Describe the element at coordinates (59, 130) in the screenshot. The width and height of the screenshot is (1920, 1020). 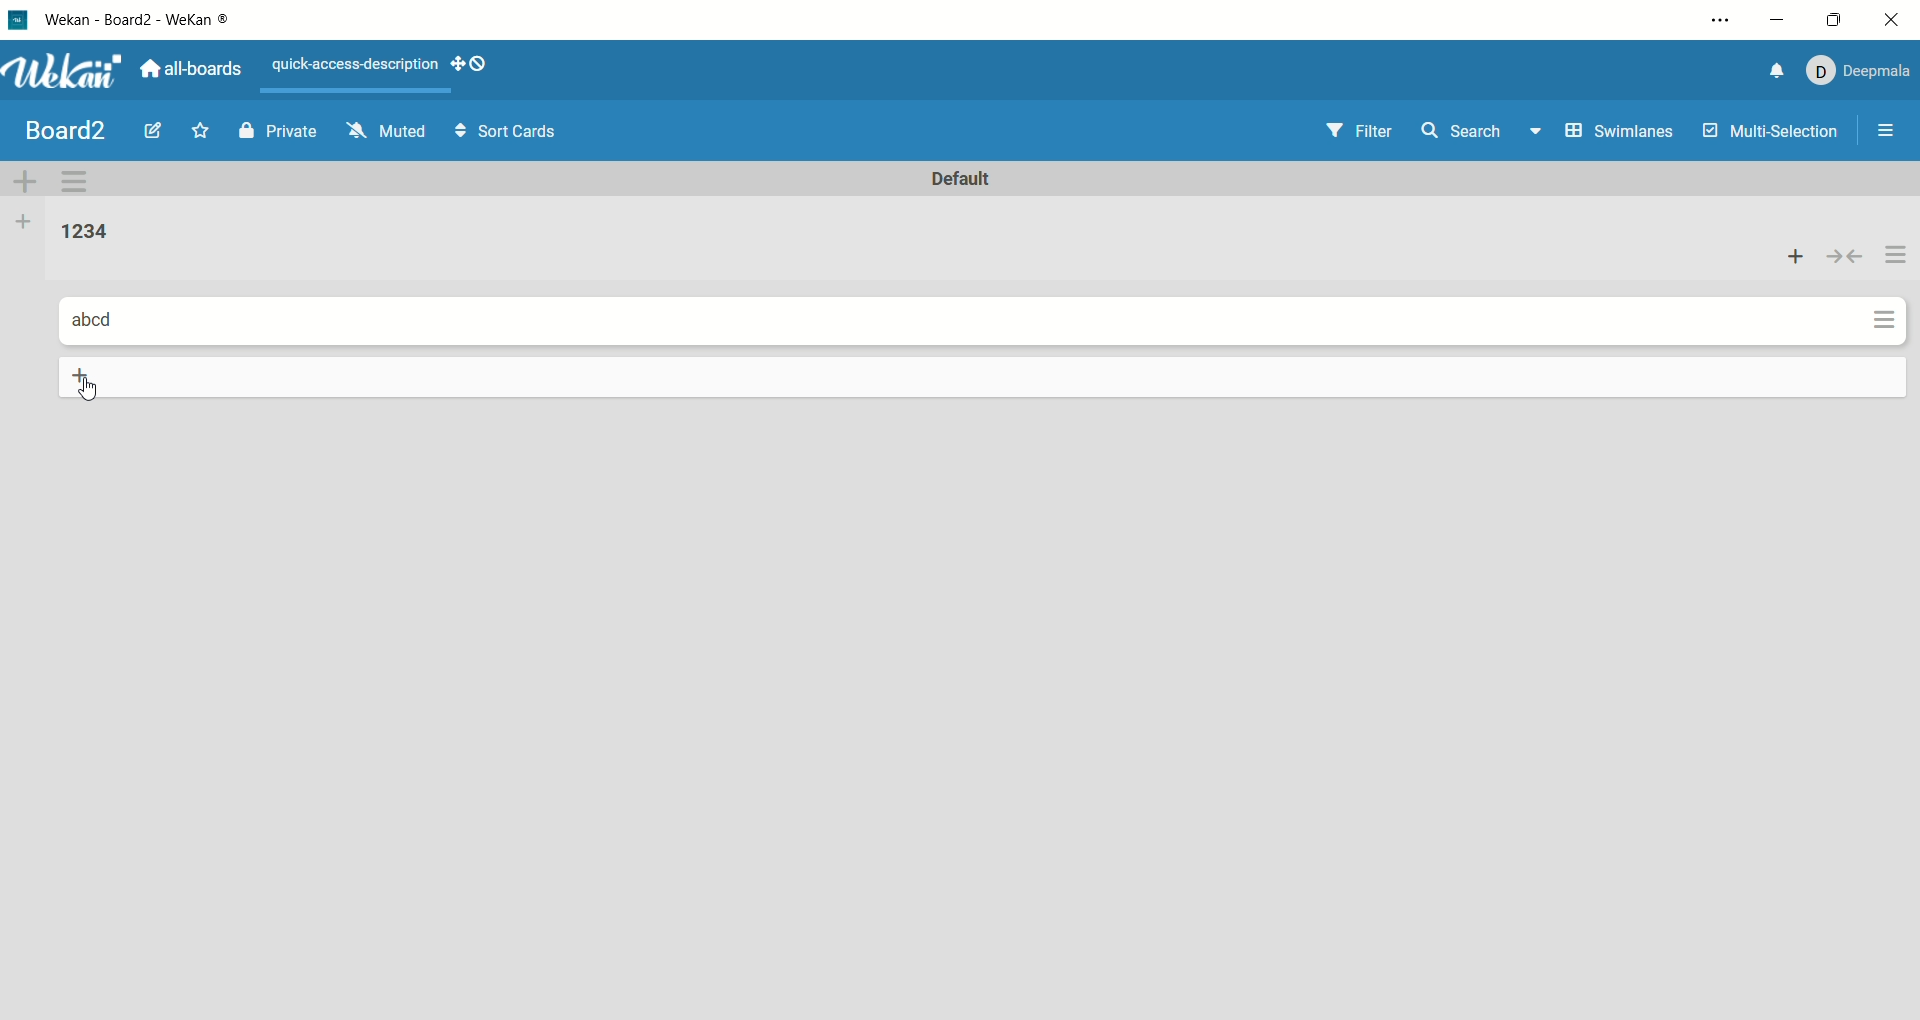
I see `title` at that location.